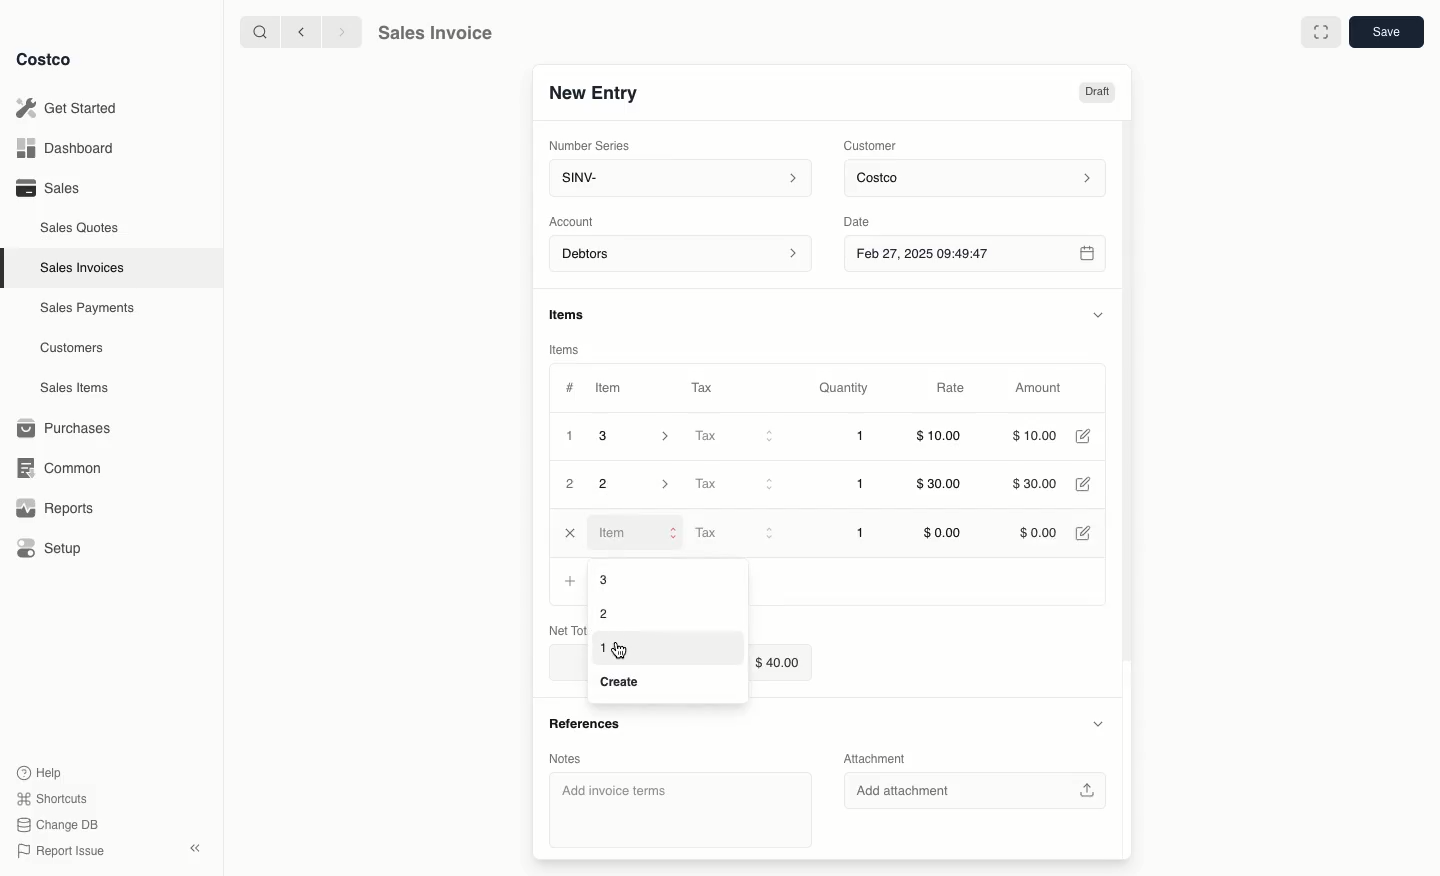 This screenshot has width=1440, height=876. What do you see at coordinates (1086, 436) in the screenshot?
I see `Edit` at bounding box center [1086, 436].